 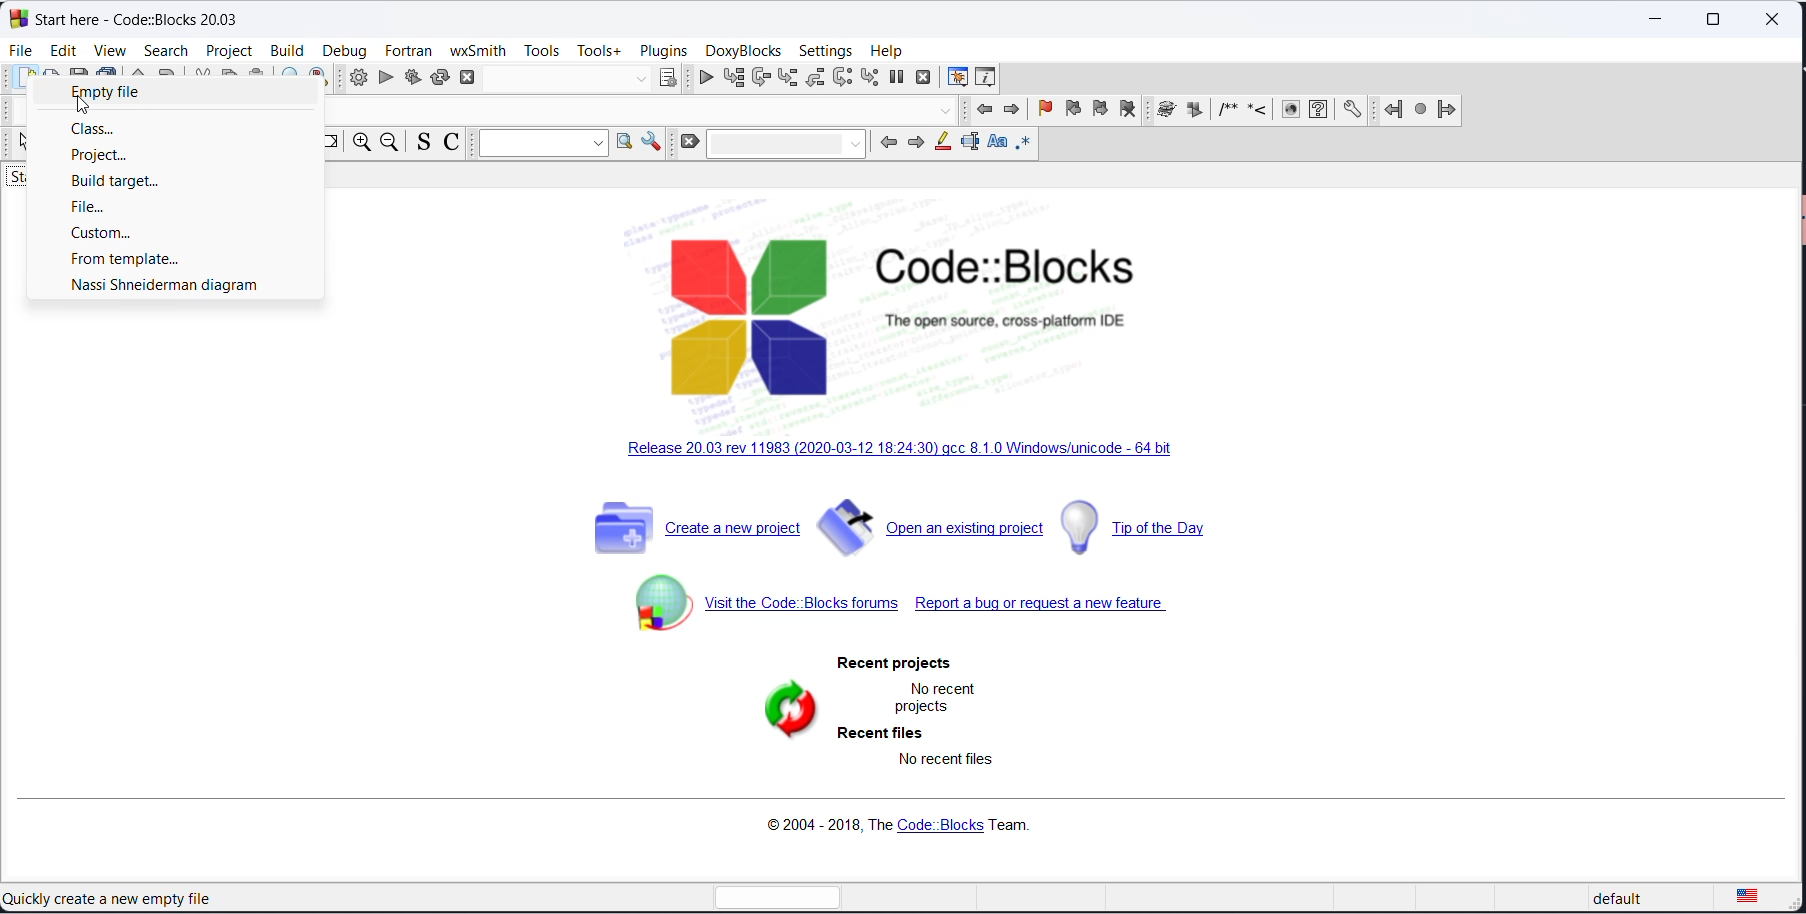 I want to click on run to cursor, so click(x=734, y=81).